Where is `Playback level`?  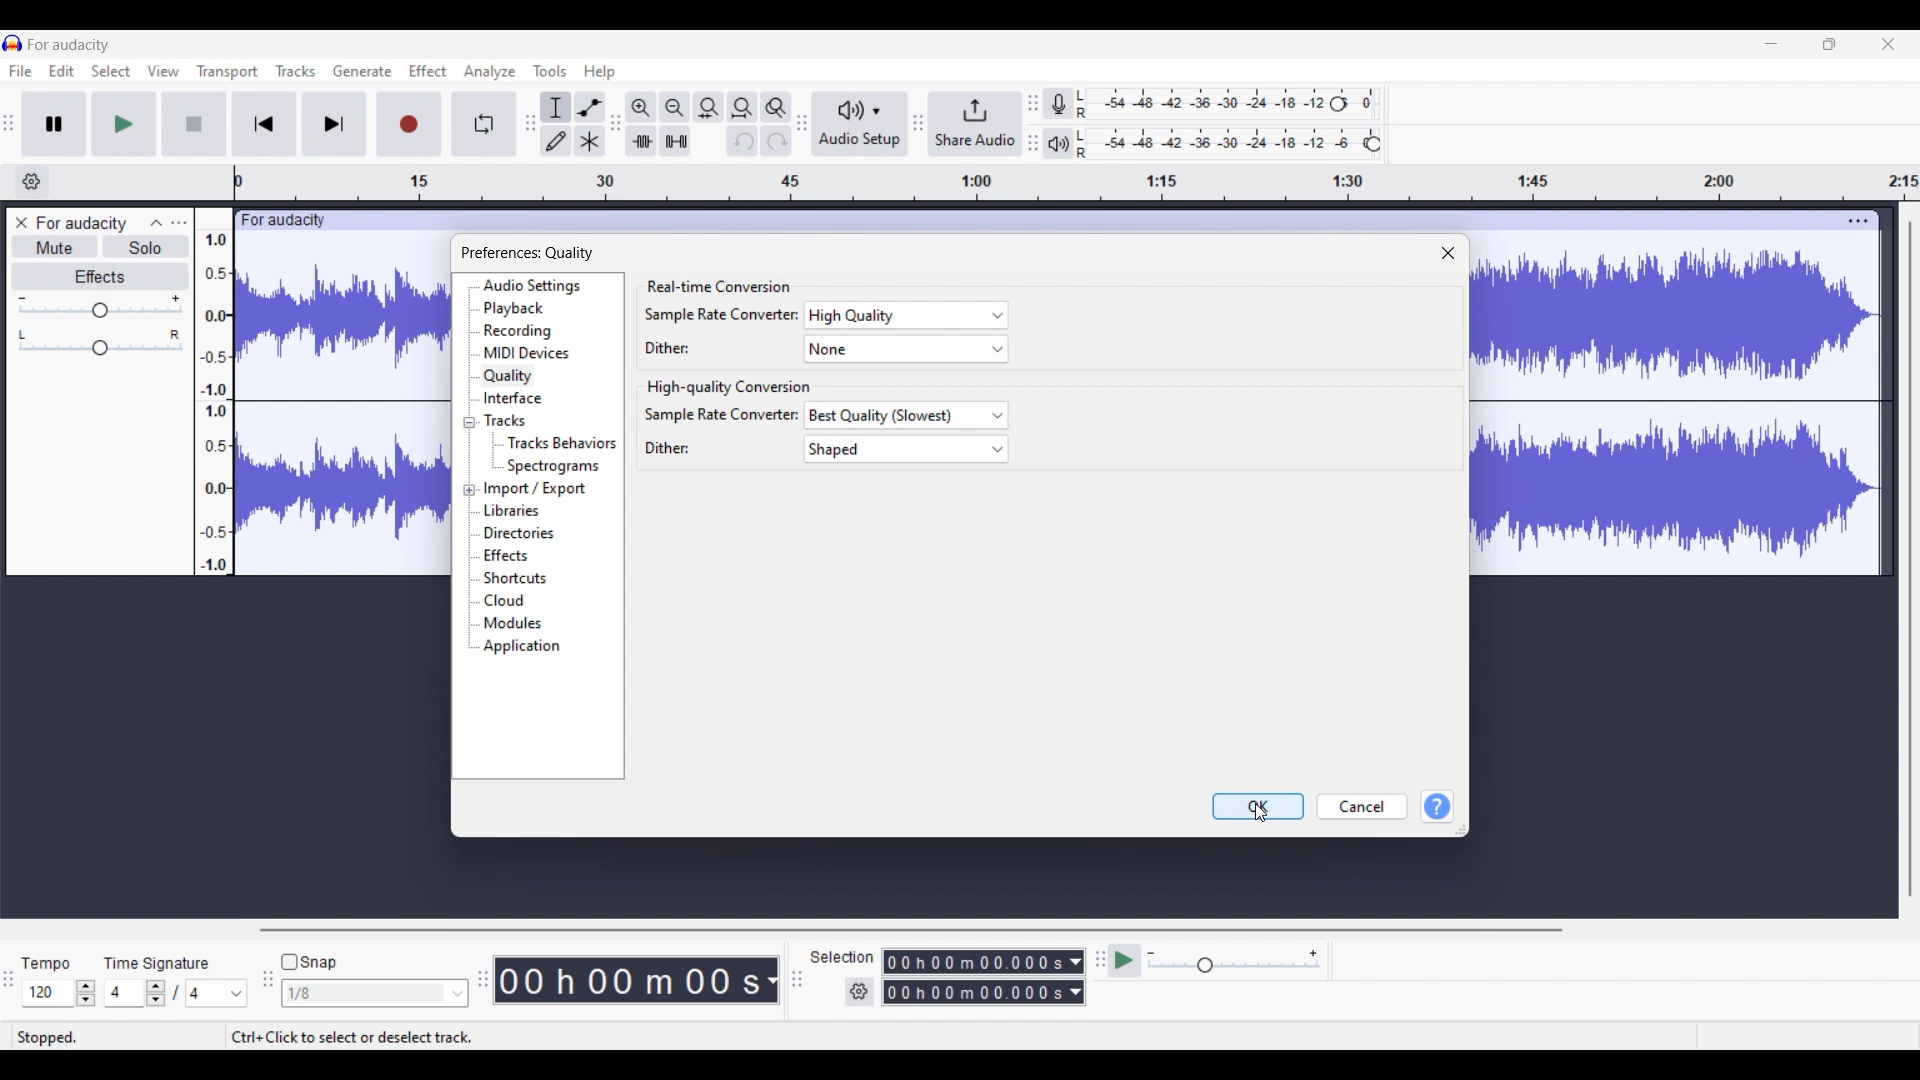
Playback level is located at coordinates (1217, 144).